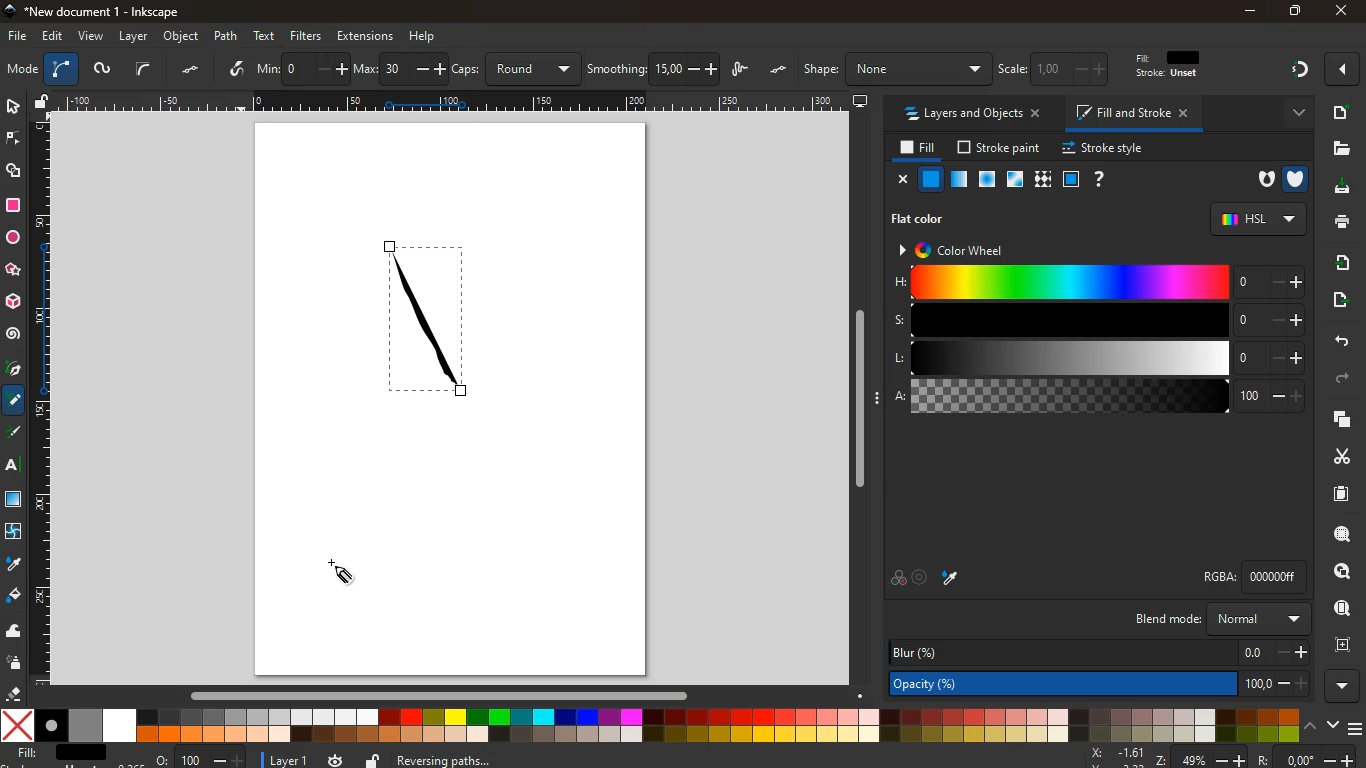 This screenshot has width=1366, height=768. Describe the element at coordinates (1100, 652) in the screenshot. I see `blur` at that location.